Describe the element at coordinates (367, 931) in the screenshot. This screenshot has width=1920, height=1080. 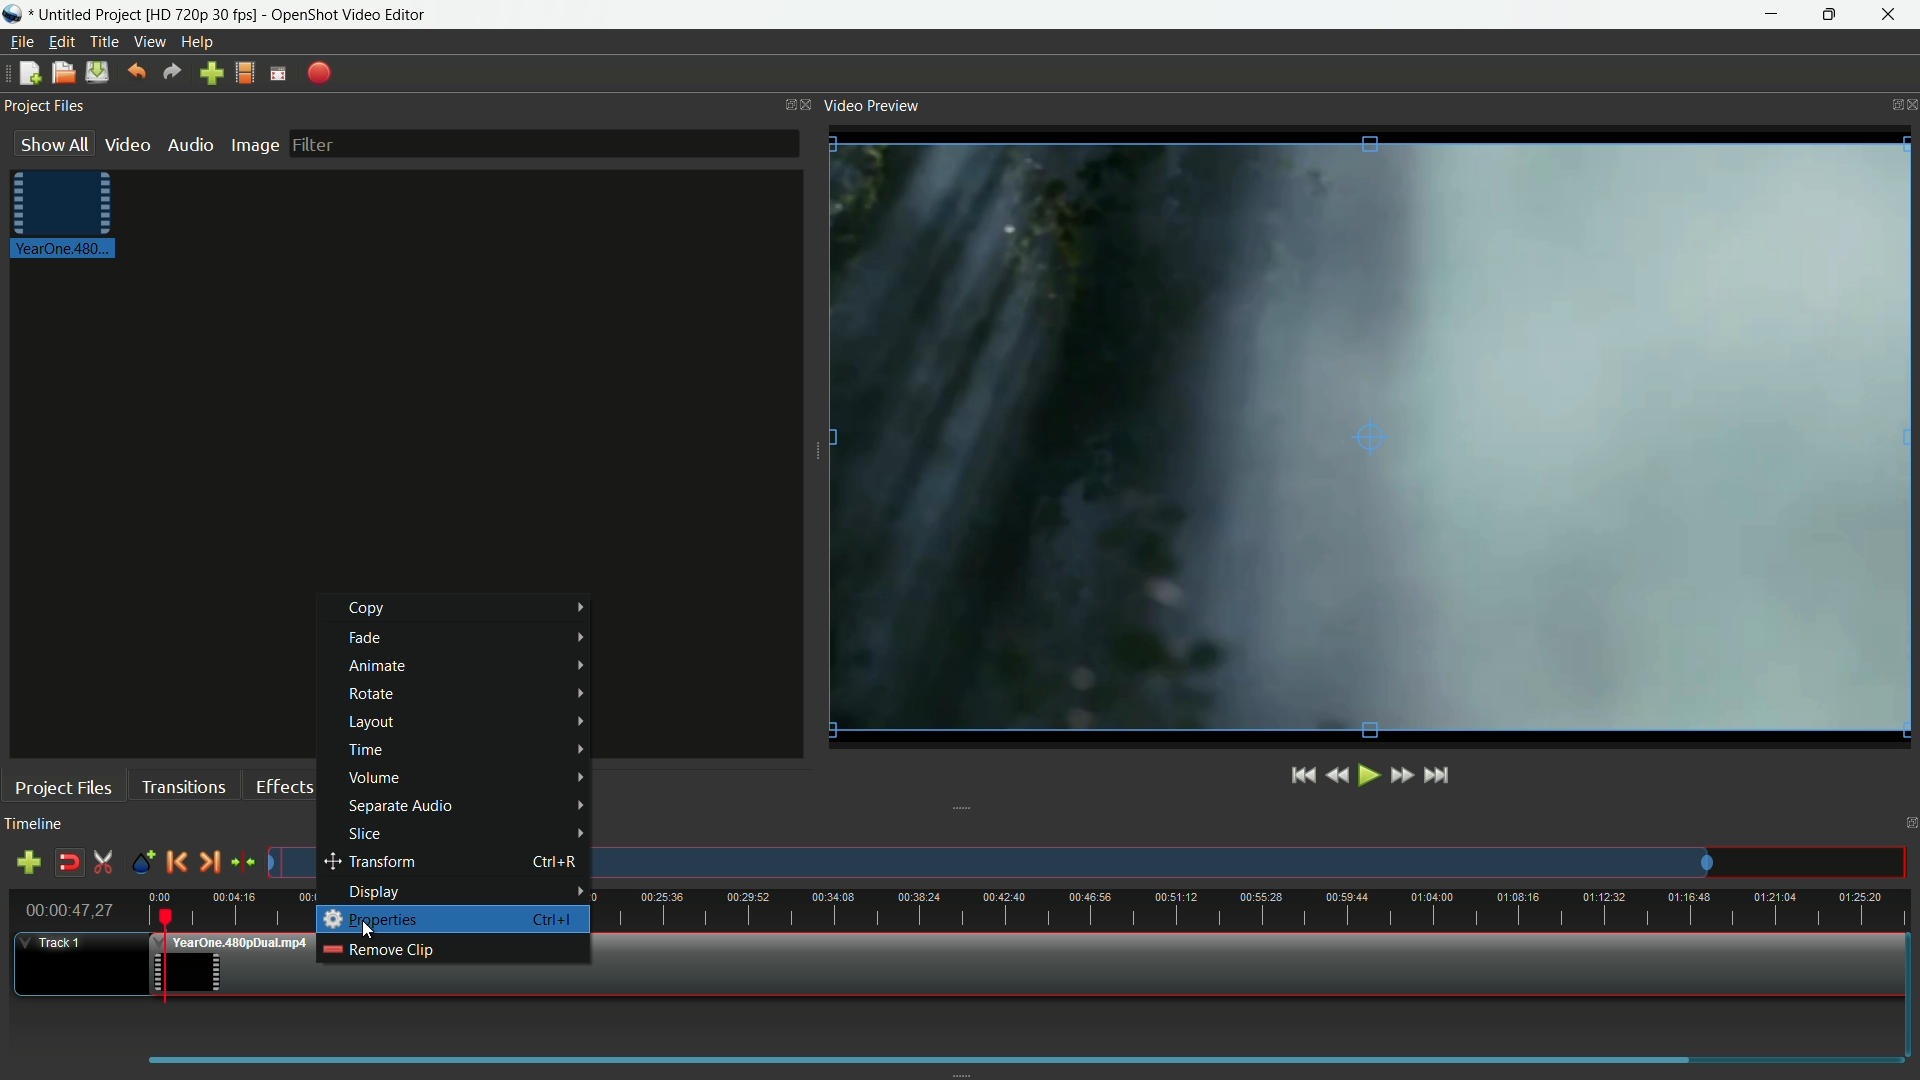
I see `cursor` at that location.